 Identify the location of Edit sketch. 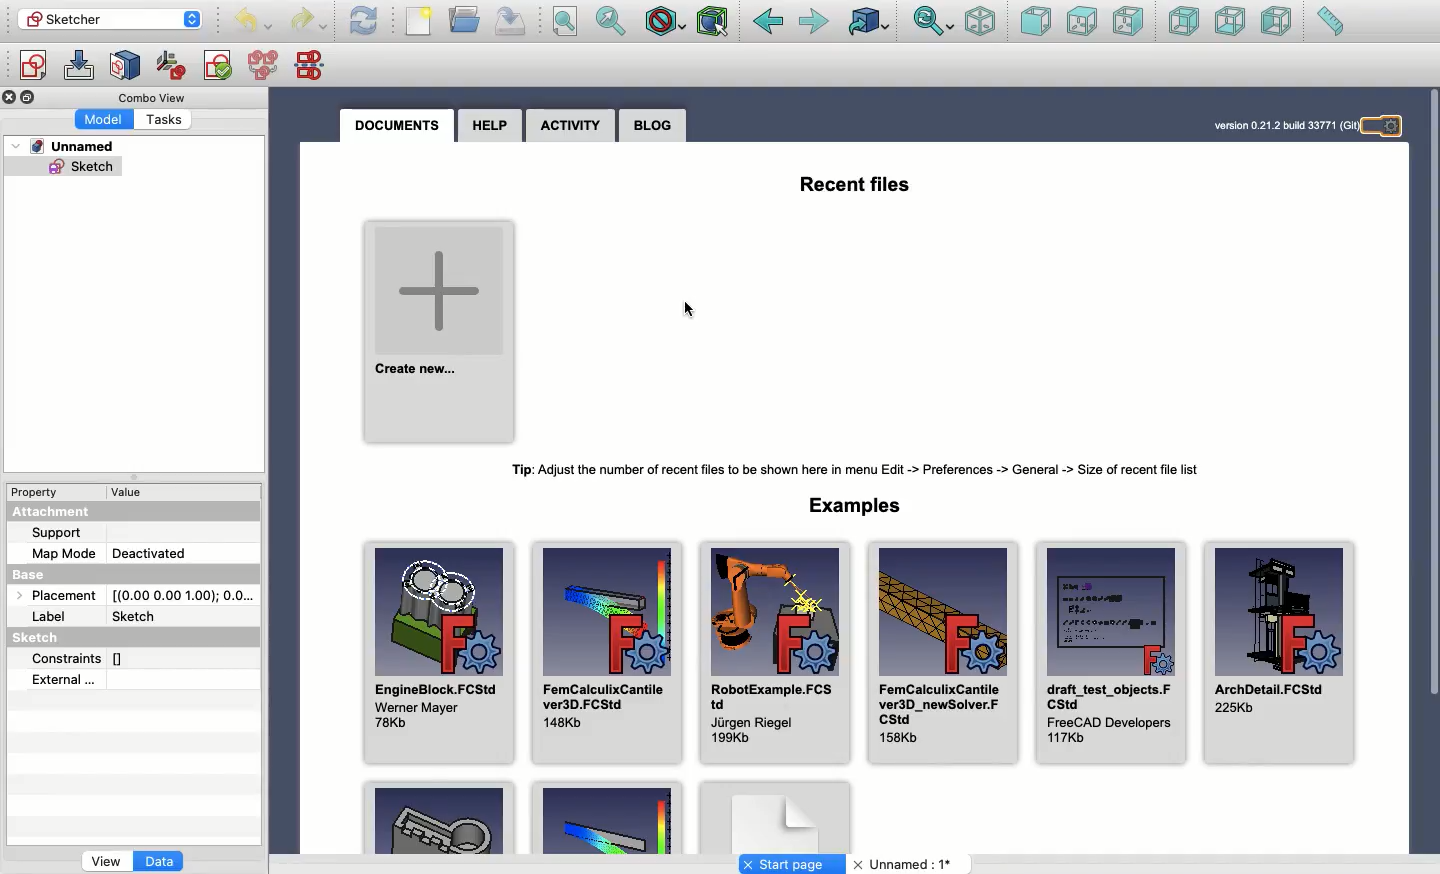
(81, 67).